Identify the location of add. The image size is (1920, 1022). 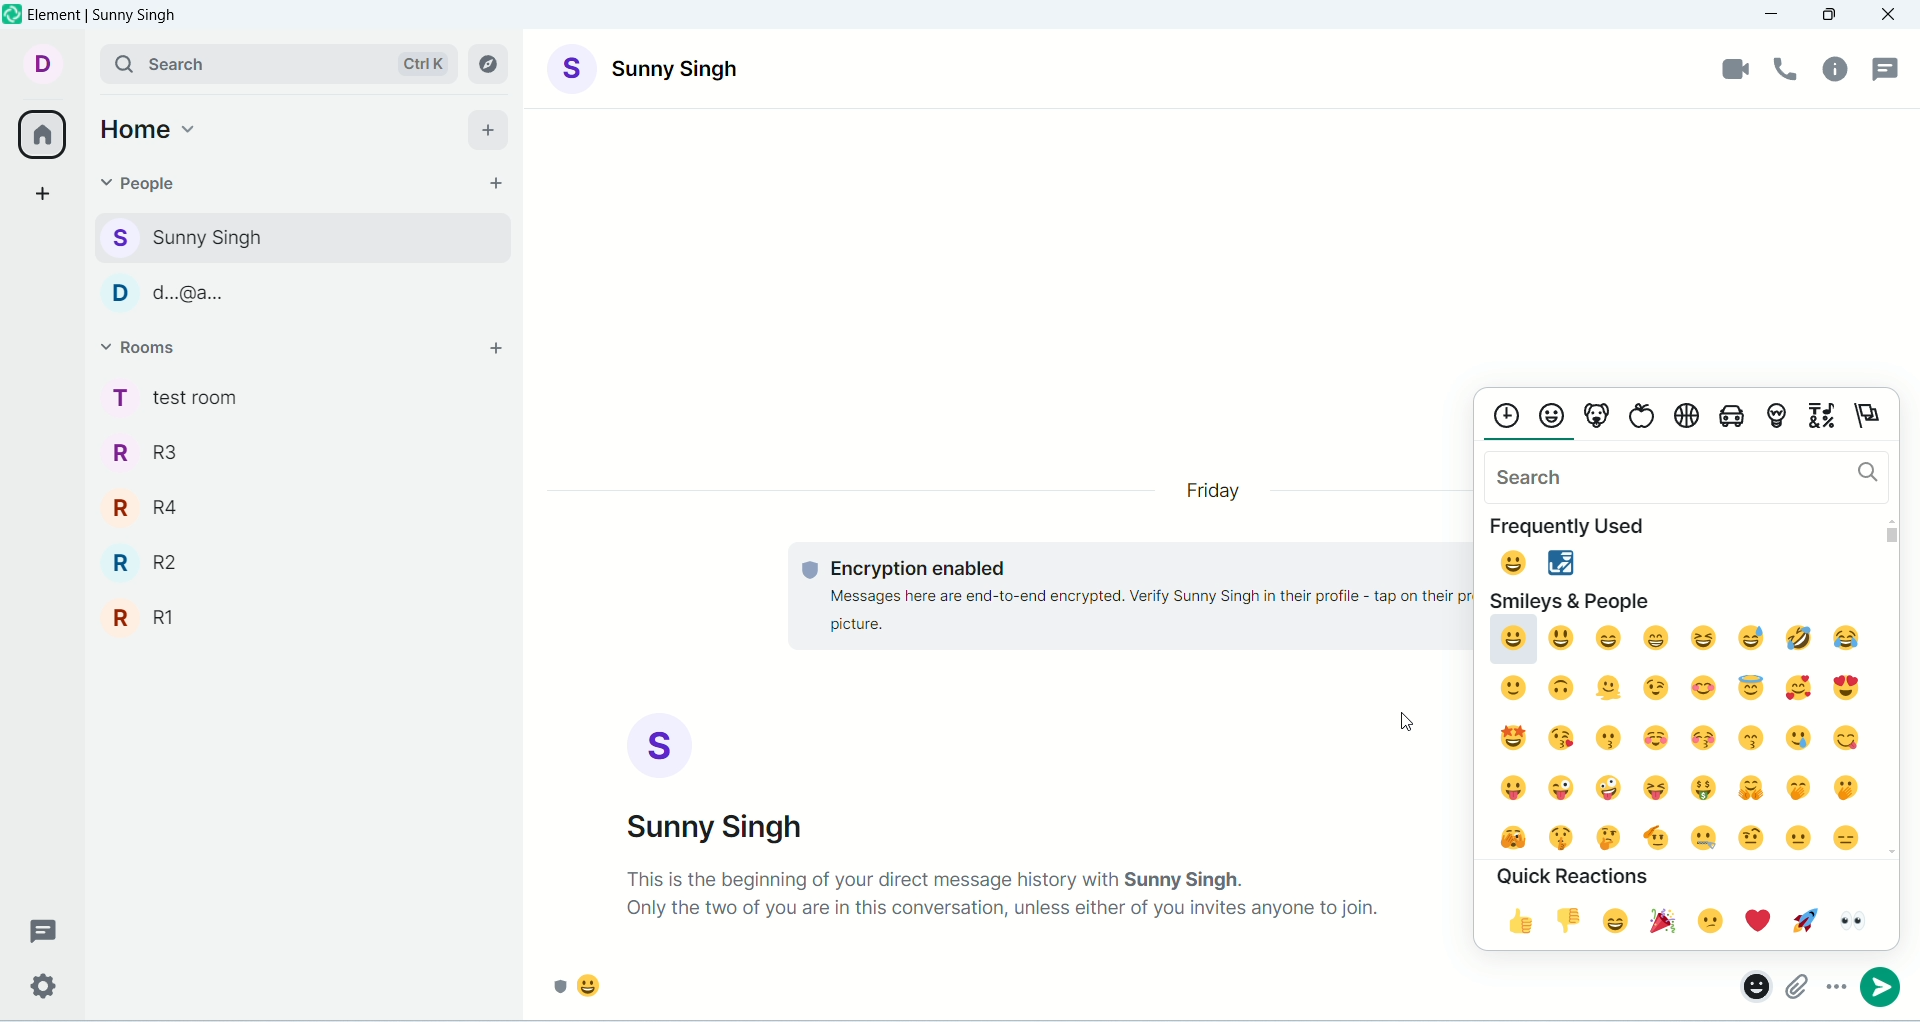
(494, 128).